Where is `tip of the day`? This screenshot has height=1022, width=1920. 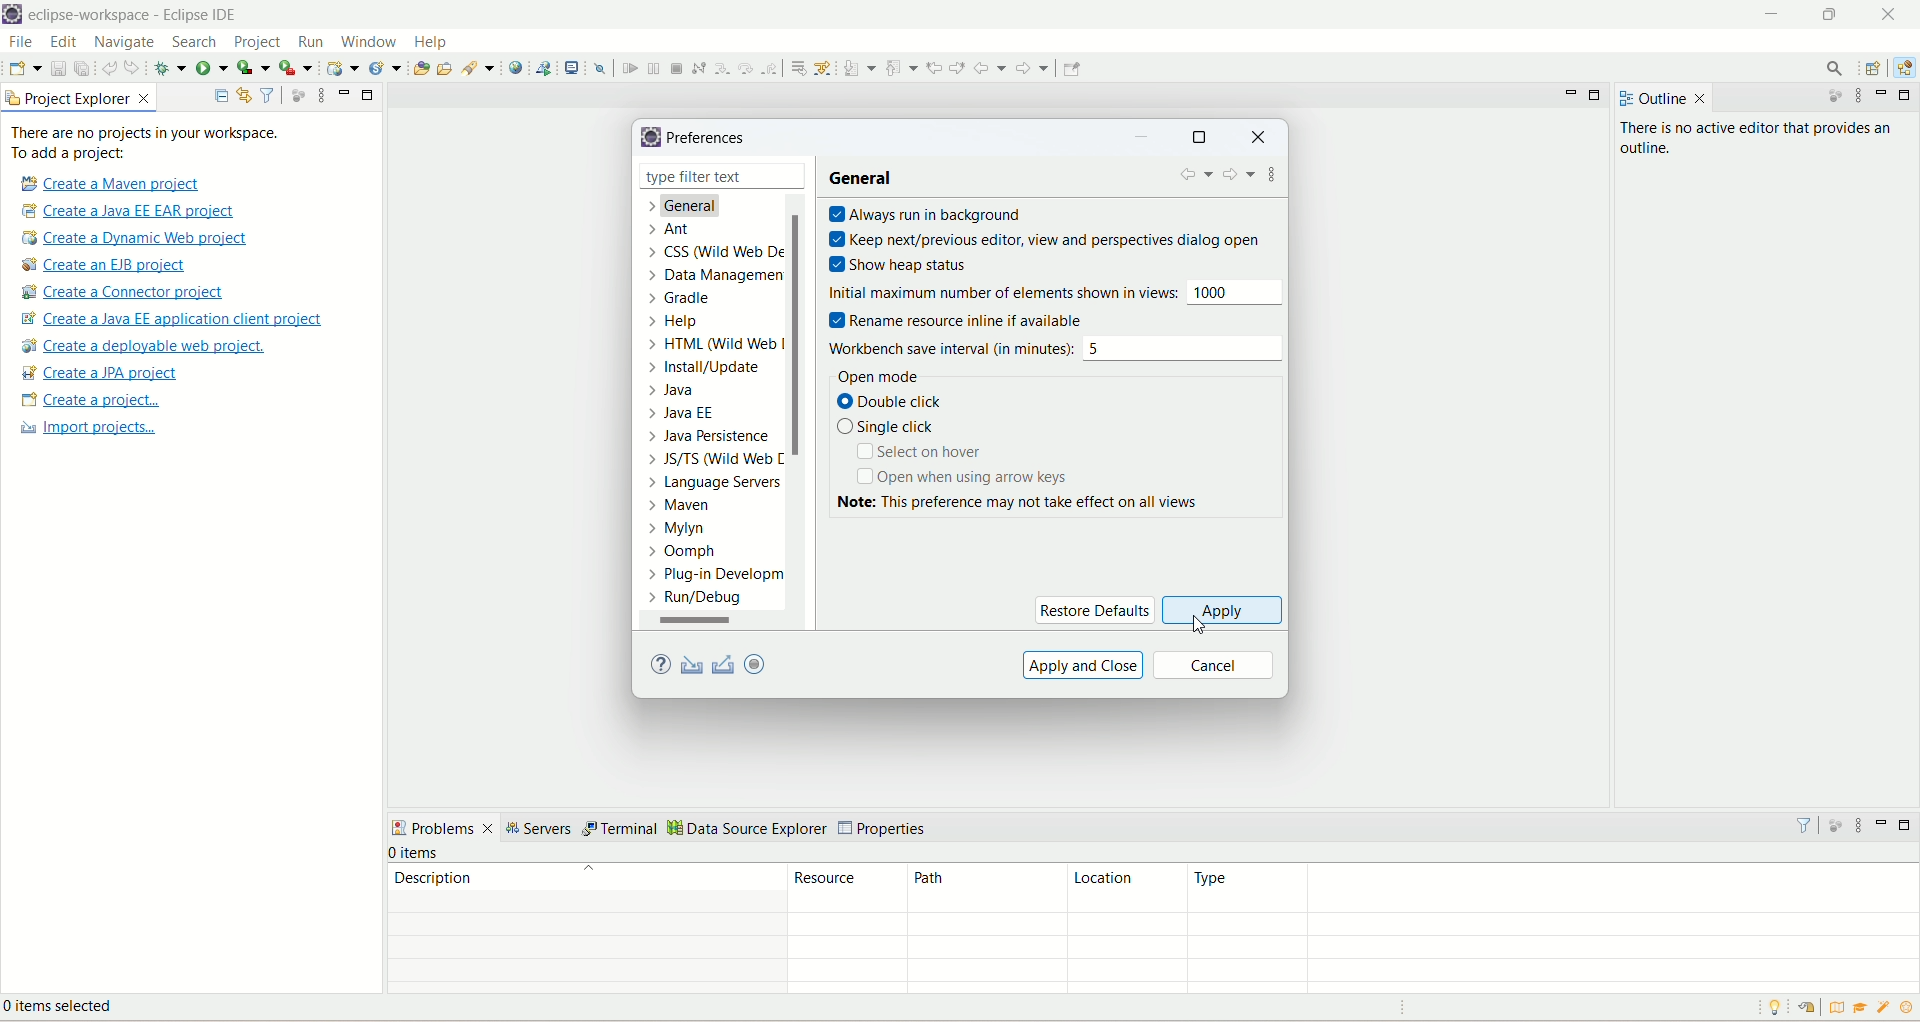
tip of the day is located at coordinates (1907, 1007).